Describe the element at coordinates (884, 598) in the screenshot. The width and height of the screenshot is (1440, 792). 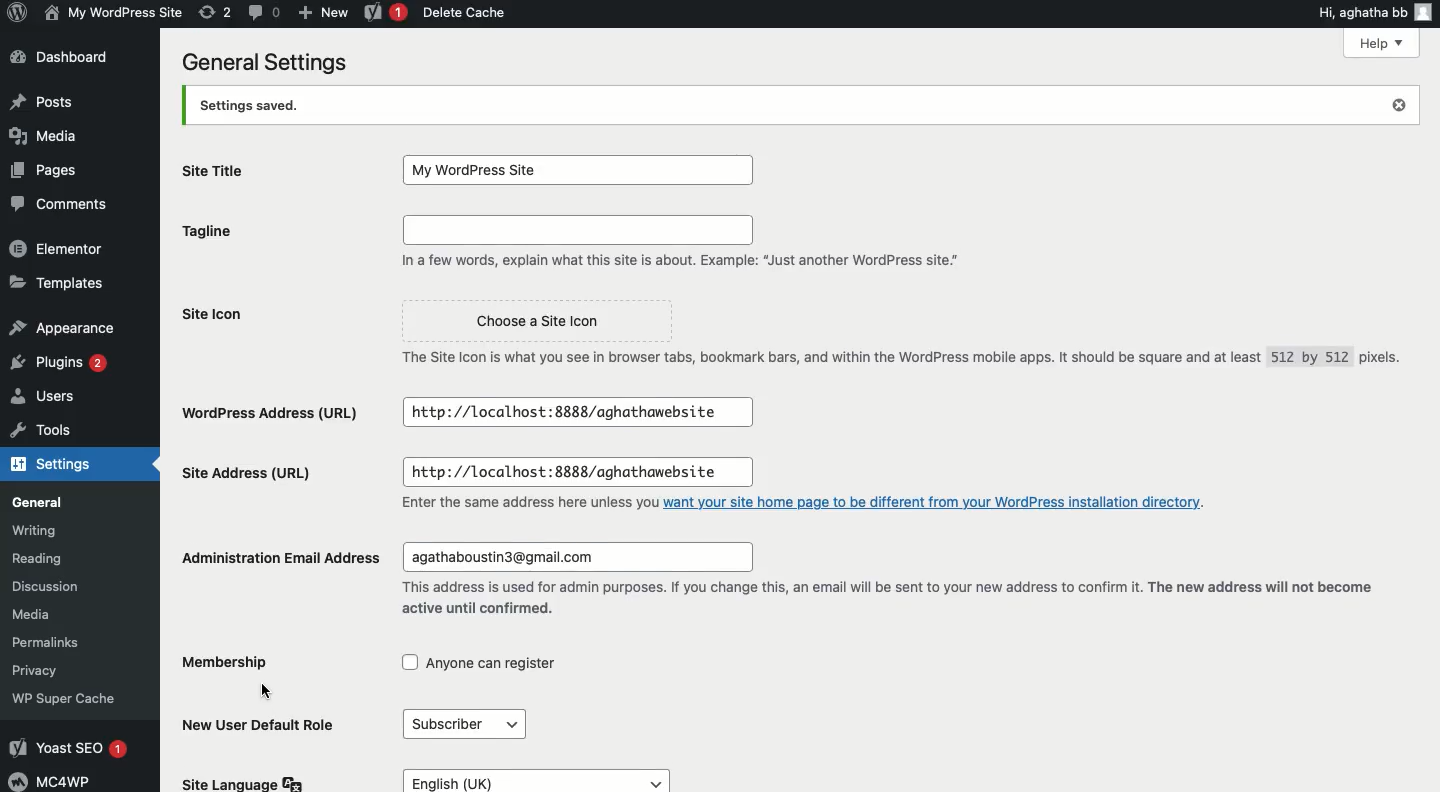
I see `This address is used for admin purposes. If you change this, an email will be sent to your new address to confirm it. The new address will not become
active until confirmed.` at that location.